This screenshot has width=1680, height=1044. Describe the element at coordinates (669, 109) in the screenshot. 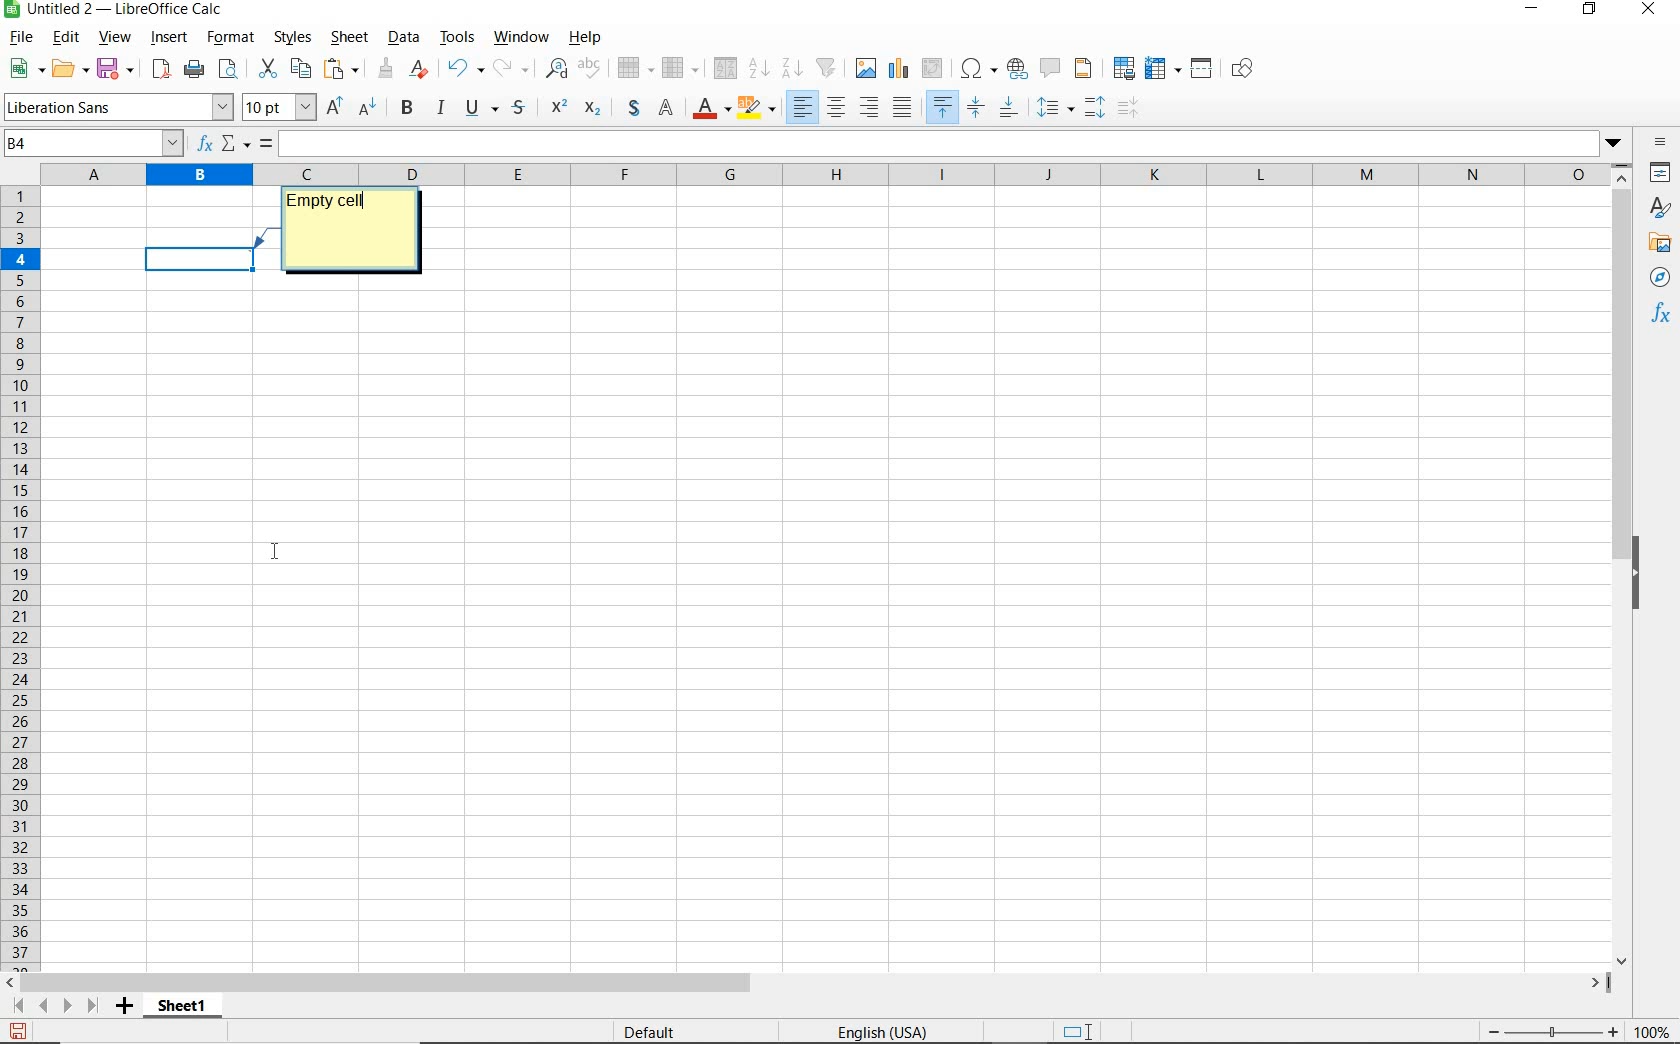

I see `Normal Text Mode` at that location.